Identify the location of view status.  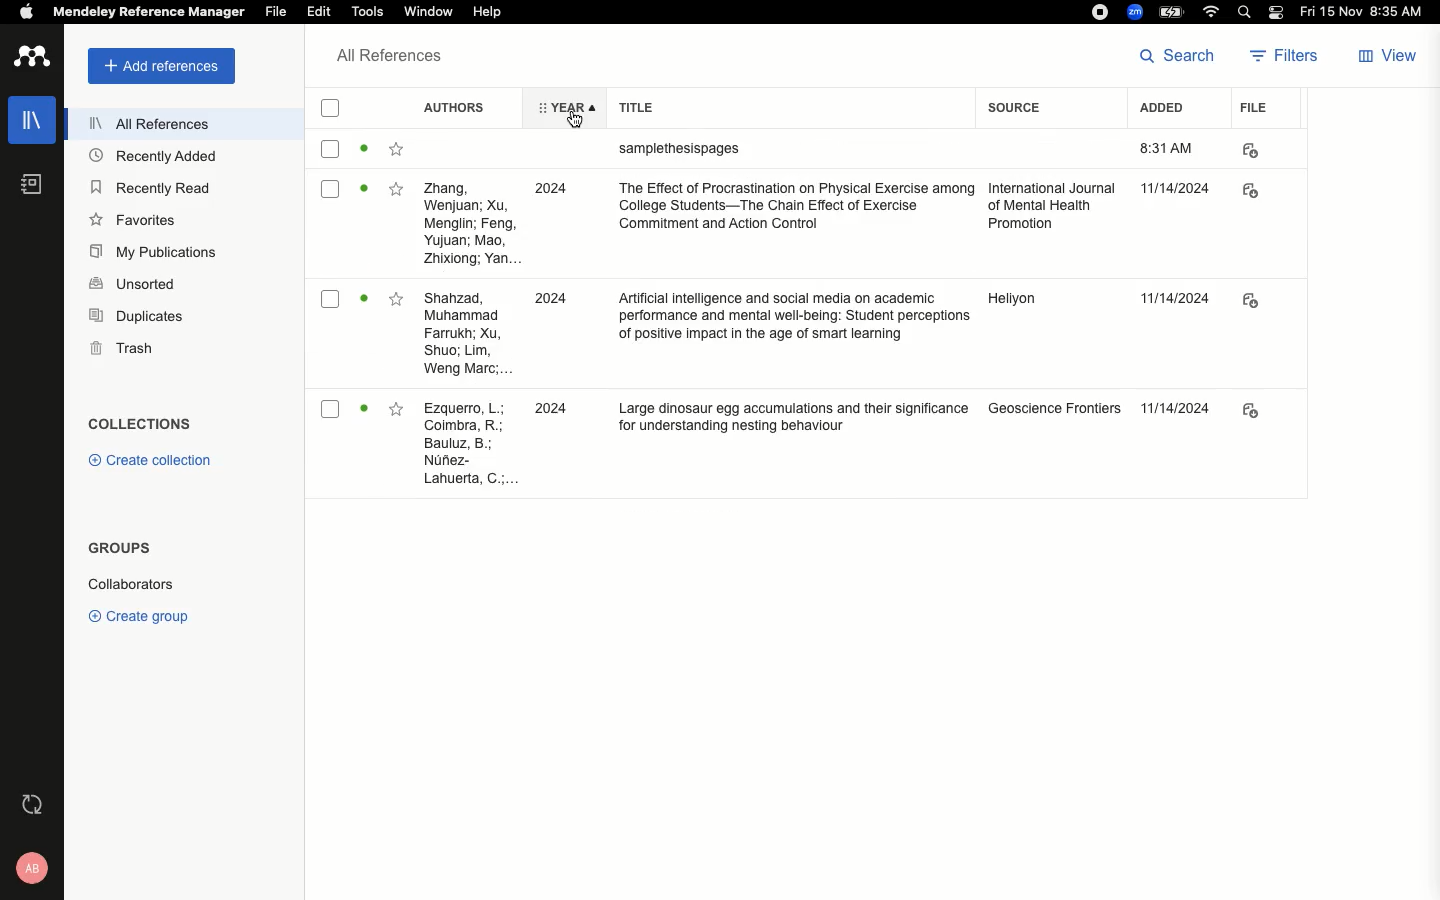
(364, 194).